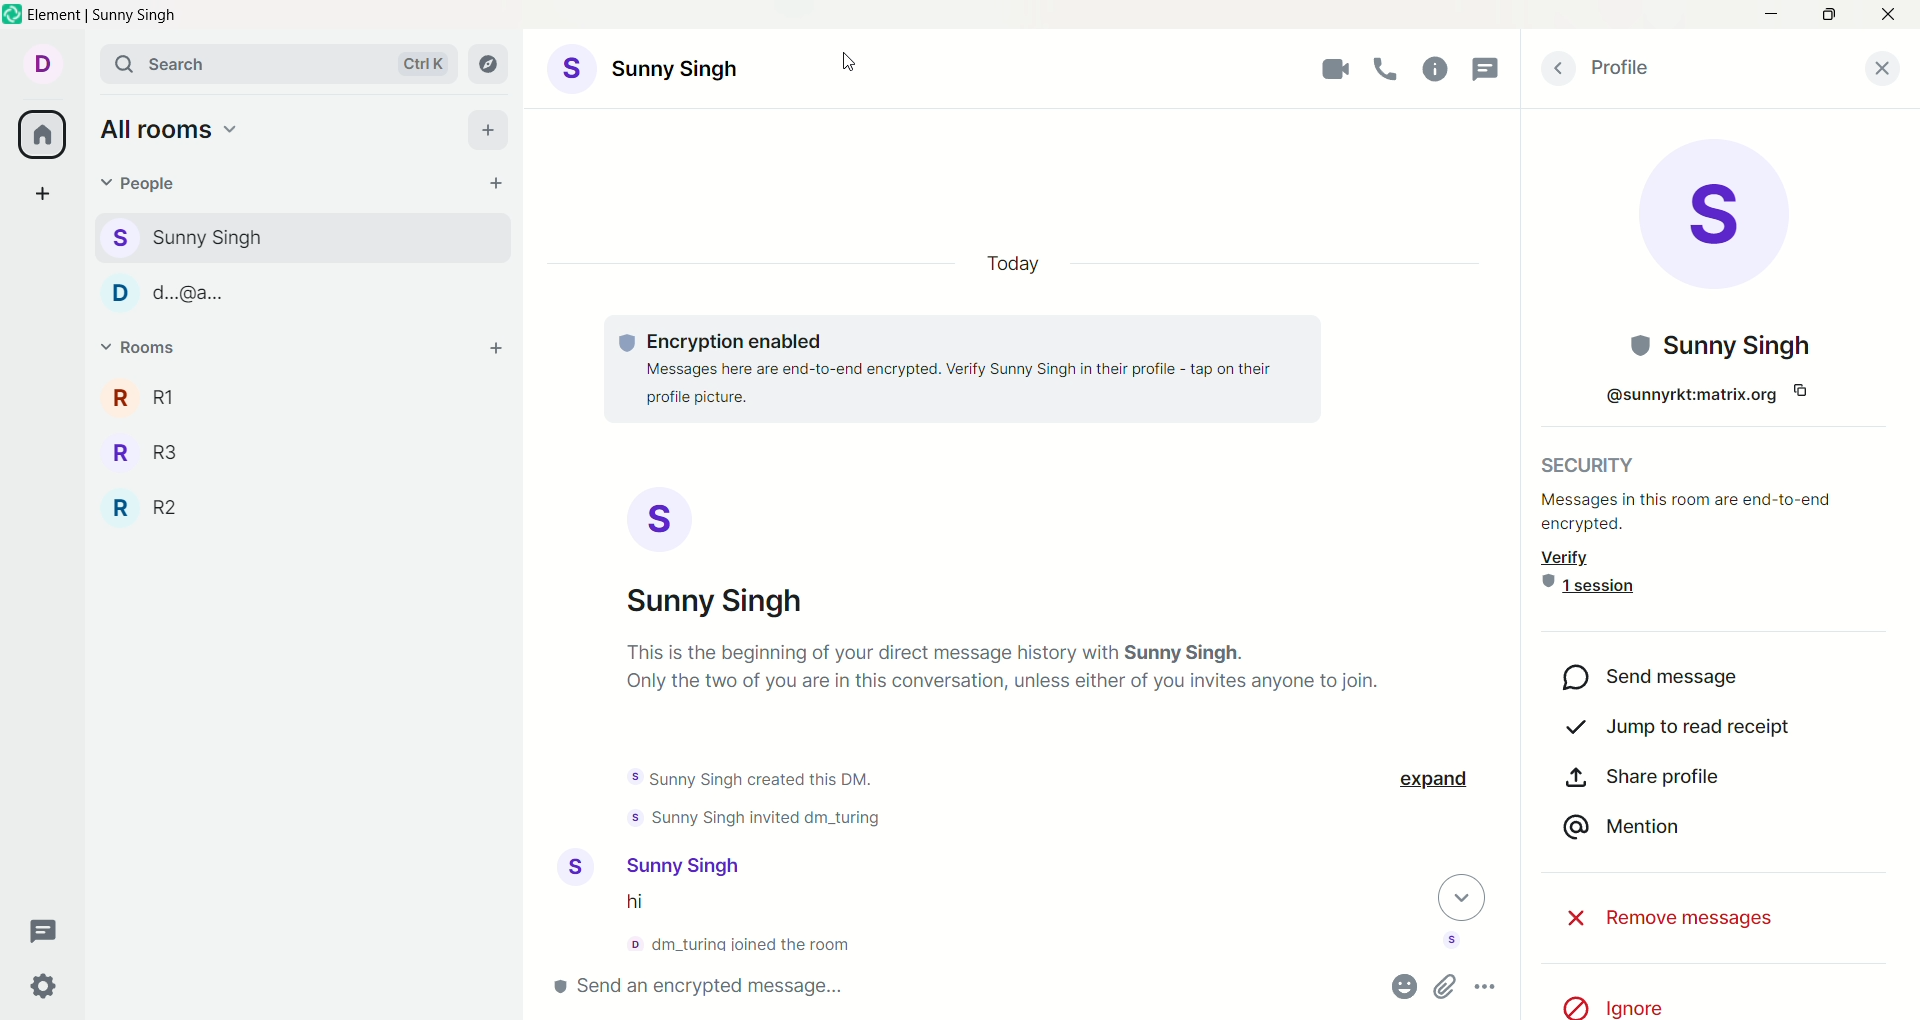 Image resolution: width=1920 pixels, height=1020 pixels. Describe the element at coordinates (1631, 1004) in the screenshot. I see `ignore` at that location.